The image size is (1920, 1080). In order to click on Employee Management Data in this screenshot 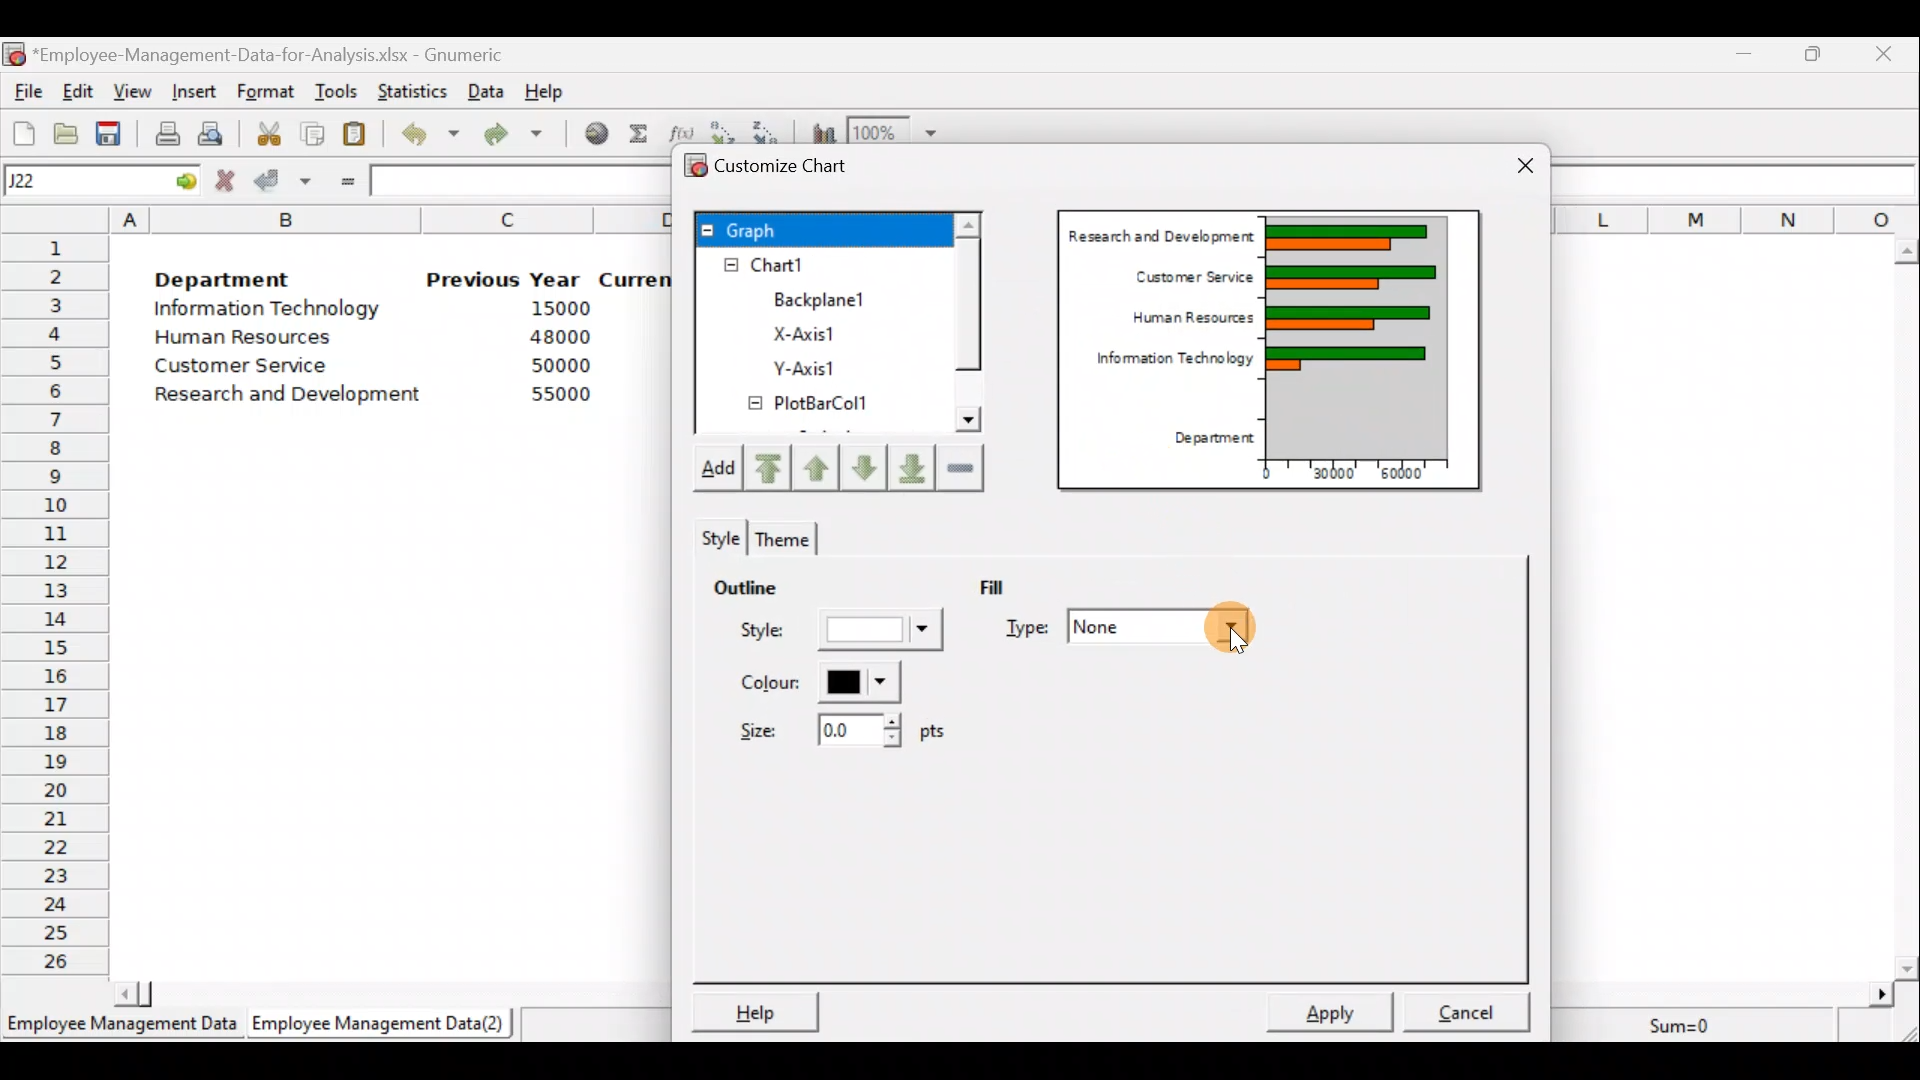, I will do `click(119, 1026)`.